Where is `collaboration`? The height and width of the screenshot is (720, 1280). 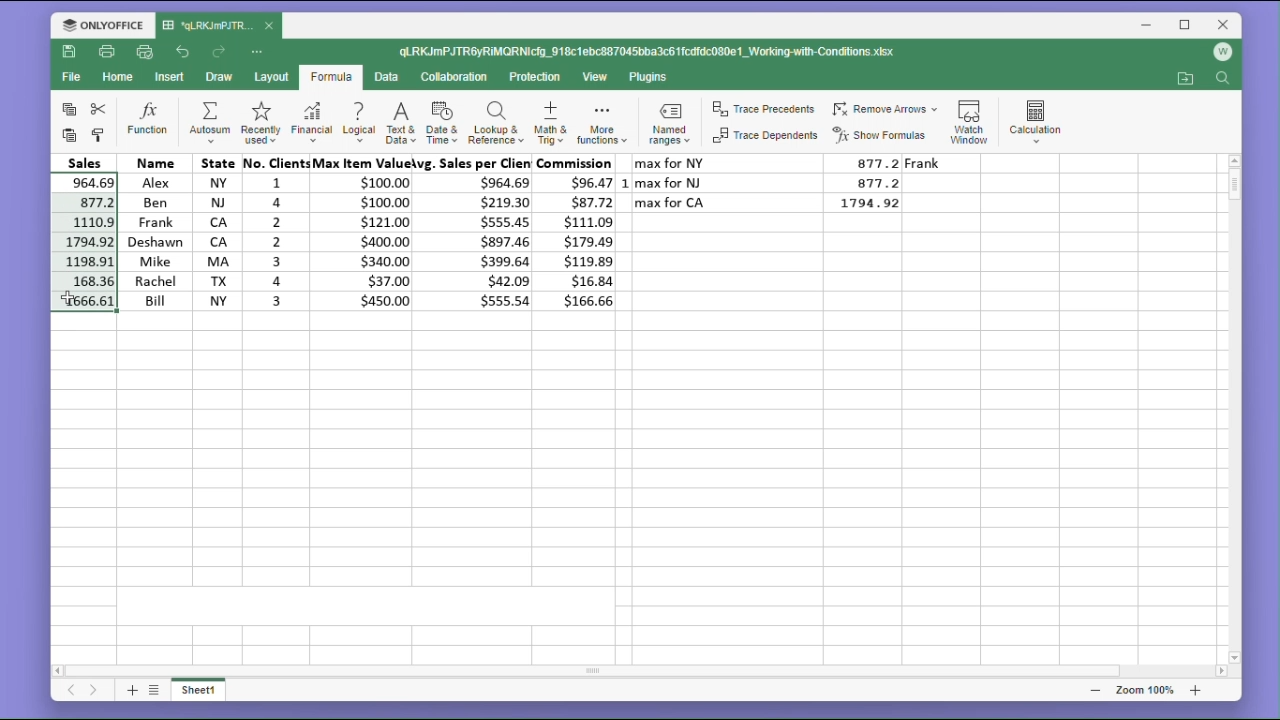
collaboration is located at coordinates (458, 78).